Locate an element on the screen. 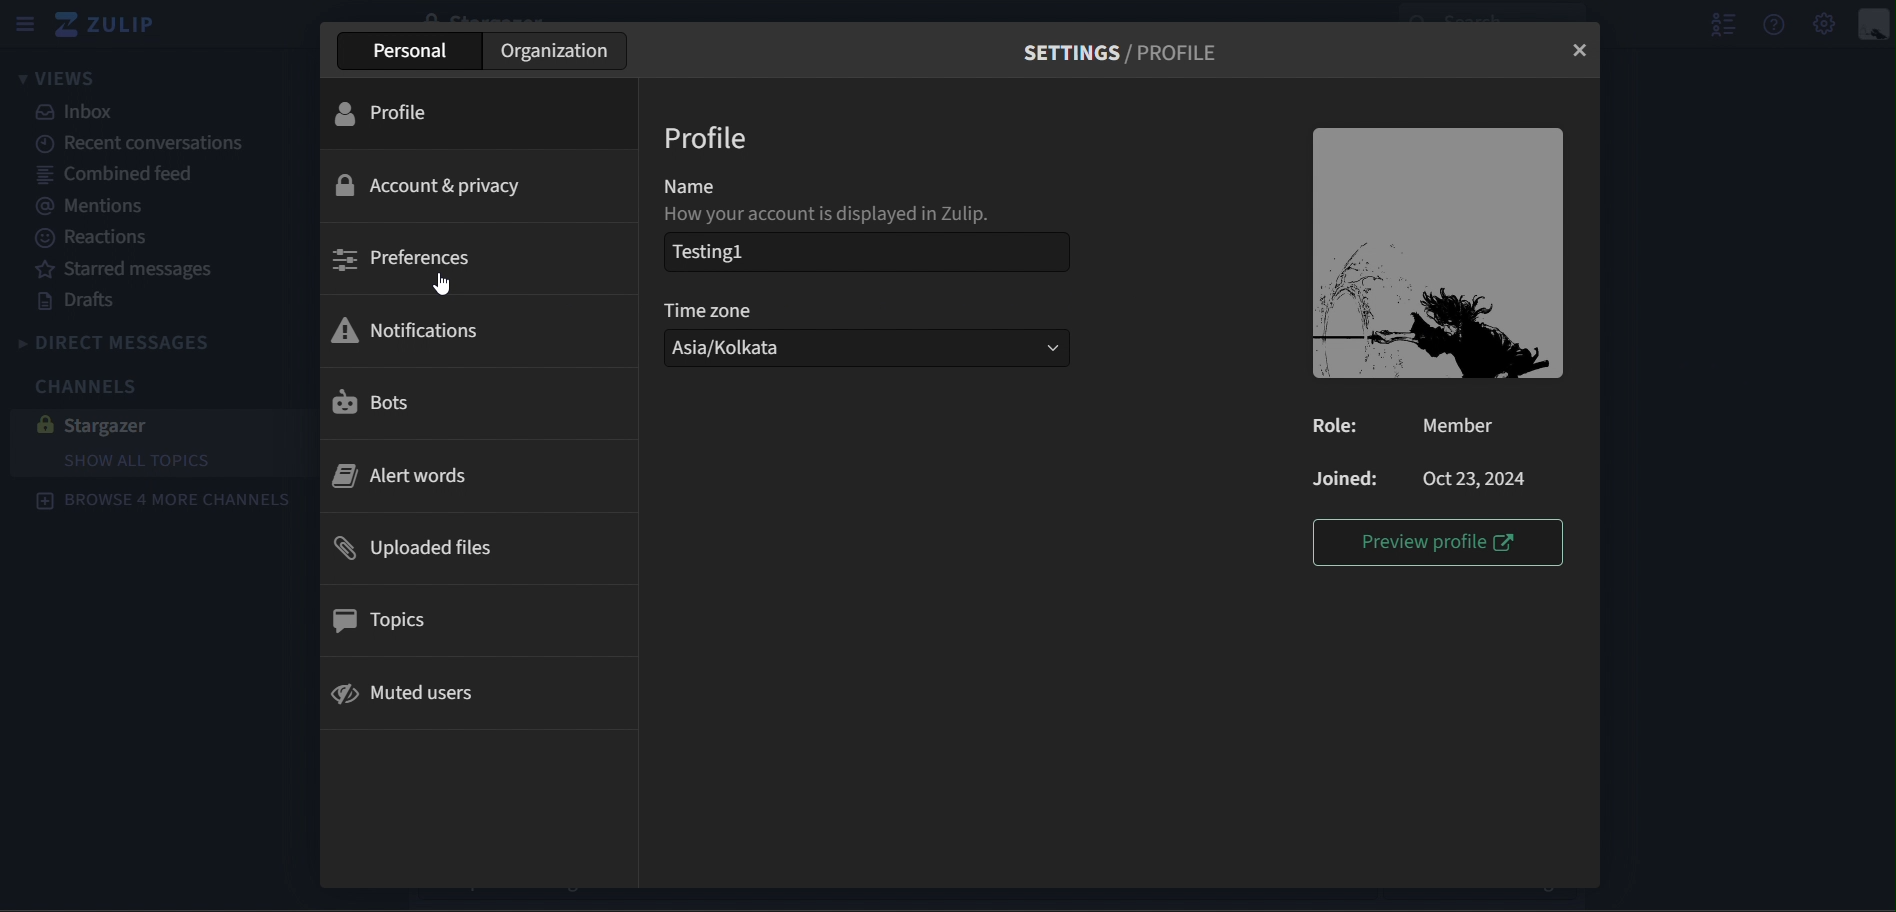 The image size is (1896, 912). bots is located at coordinates (391, 401).